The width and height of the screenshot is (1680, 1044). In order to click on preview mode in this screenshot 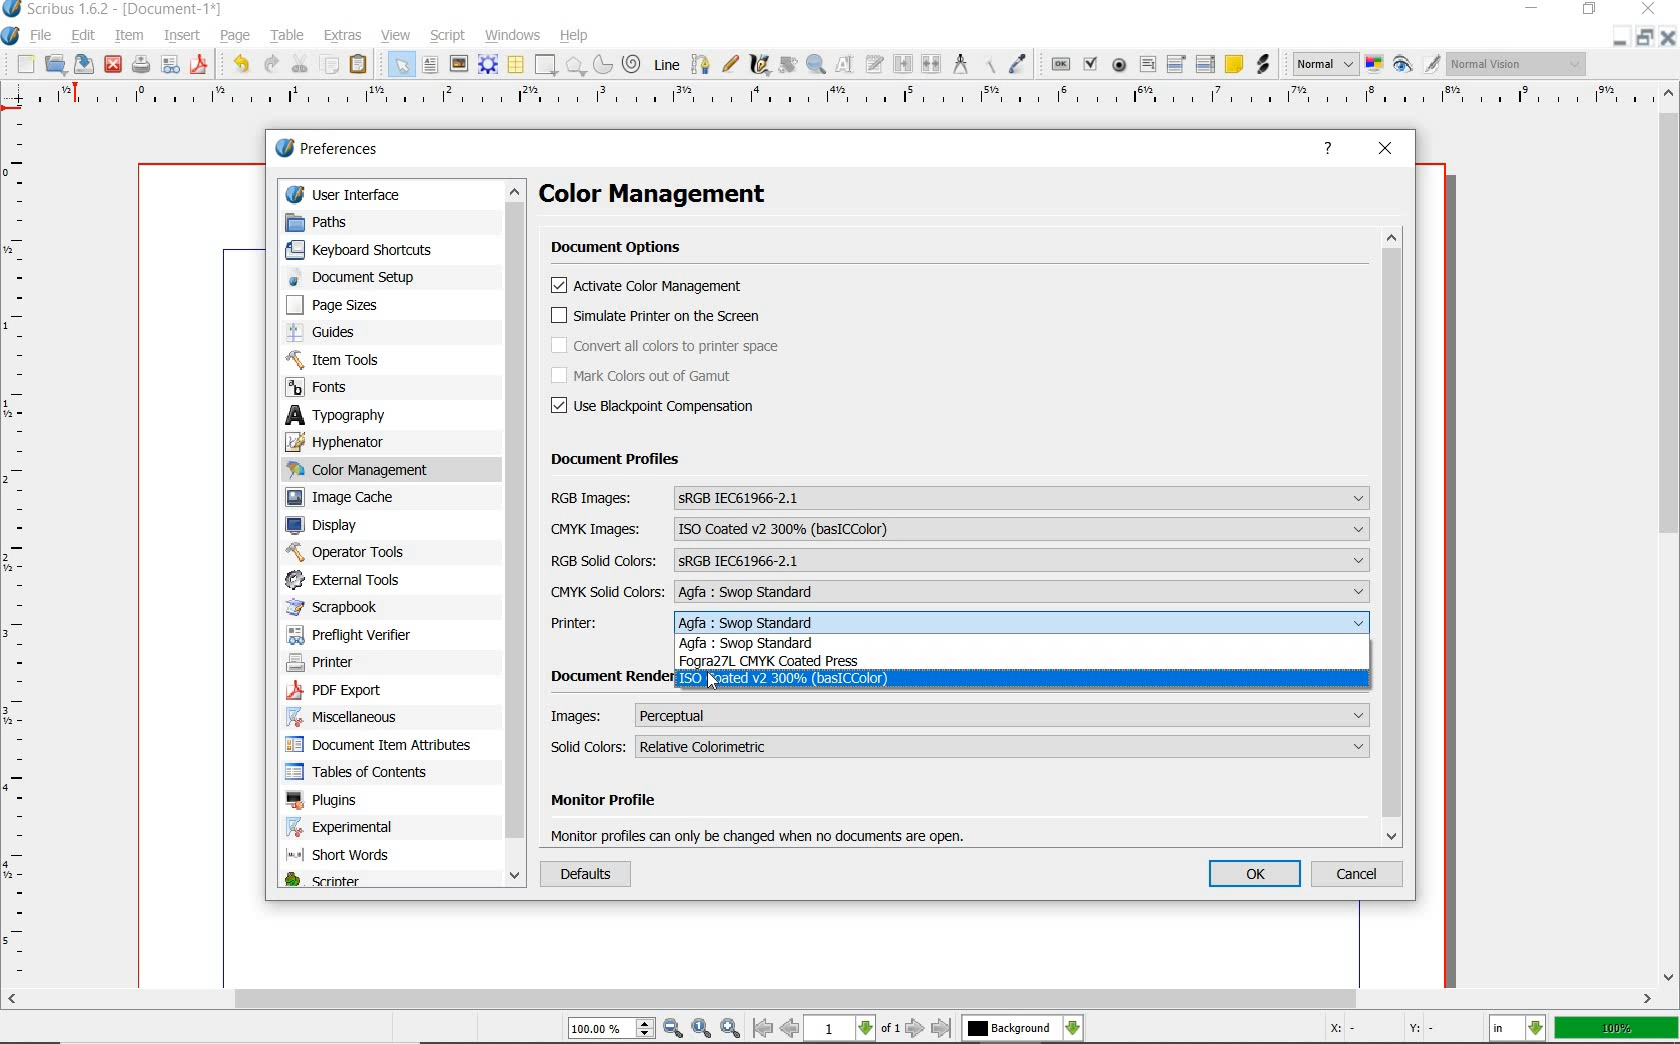, I will do `click(1416, 66)`.